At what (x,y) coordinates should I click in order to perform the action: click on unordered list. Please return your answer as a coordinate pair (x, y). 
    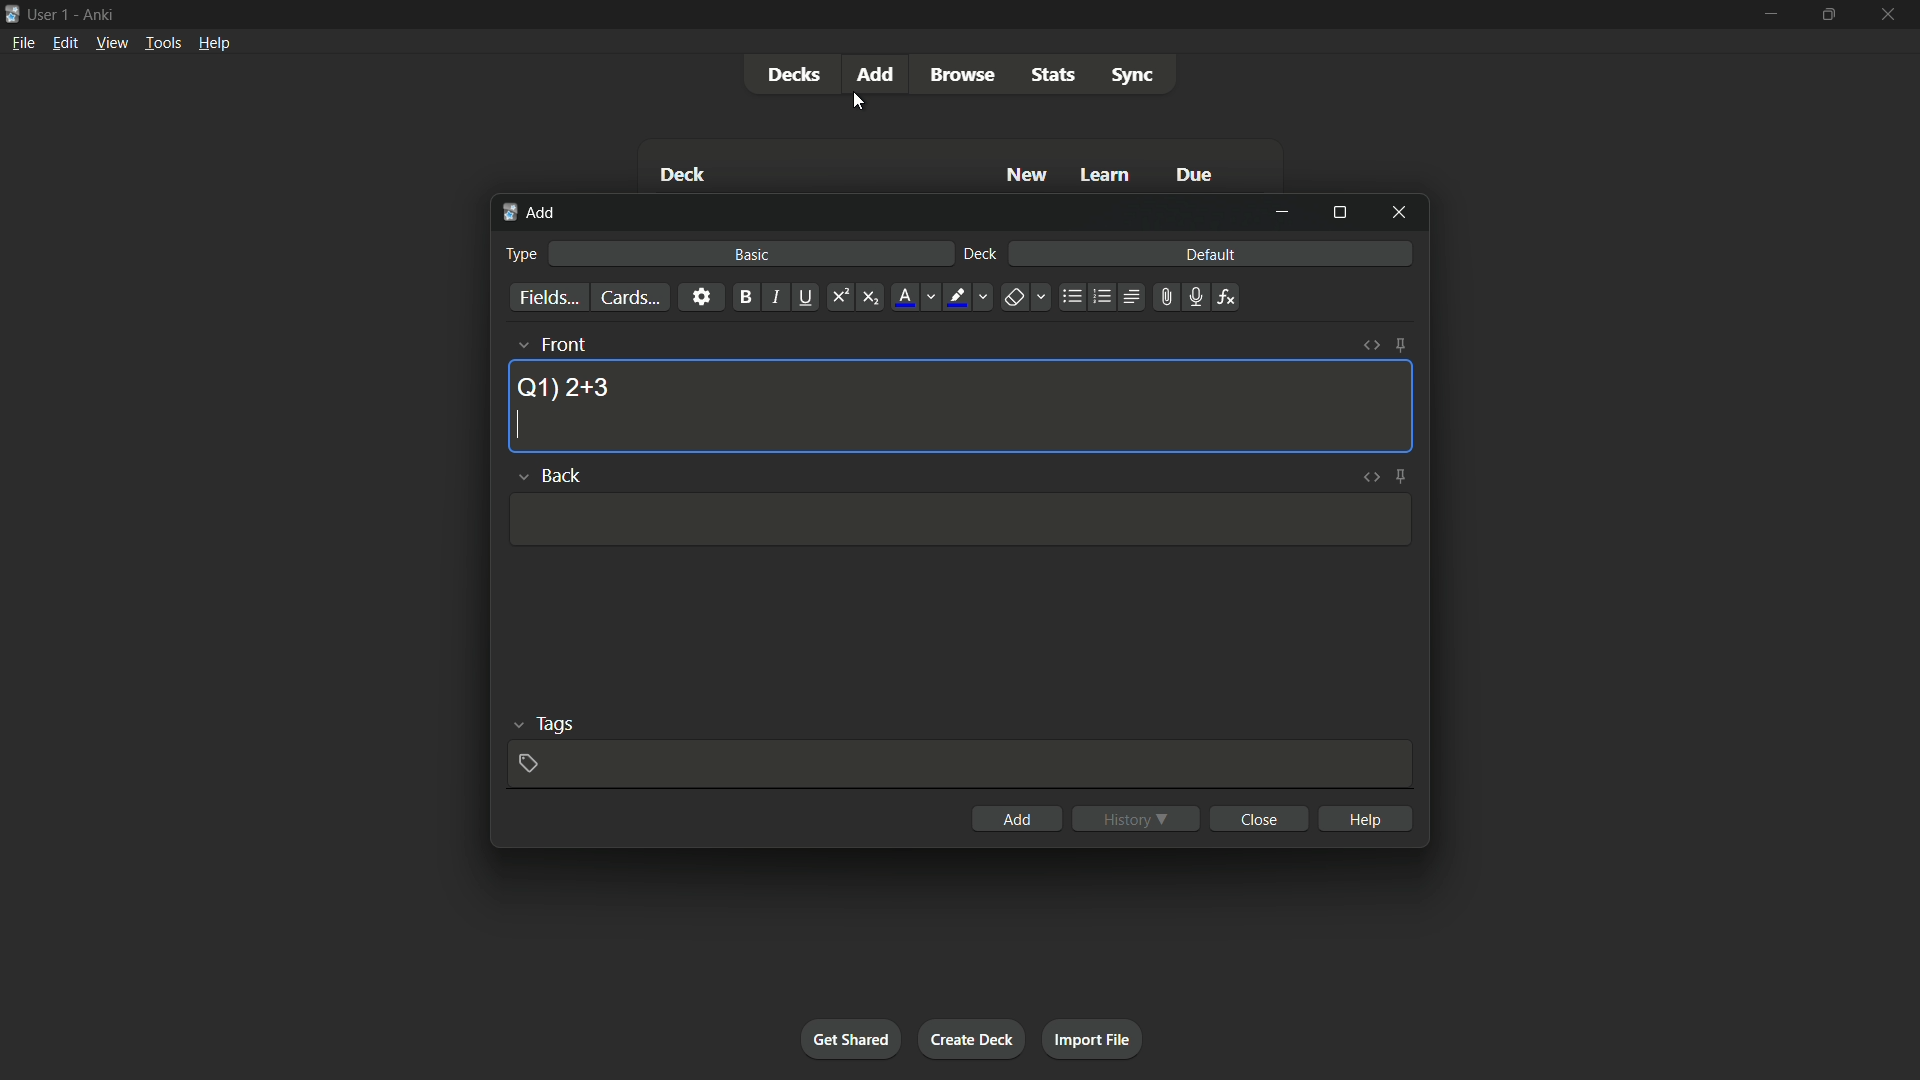
    Looking at the image, I should click on (1071, 297).